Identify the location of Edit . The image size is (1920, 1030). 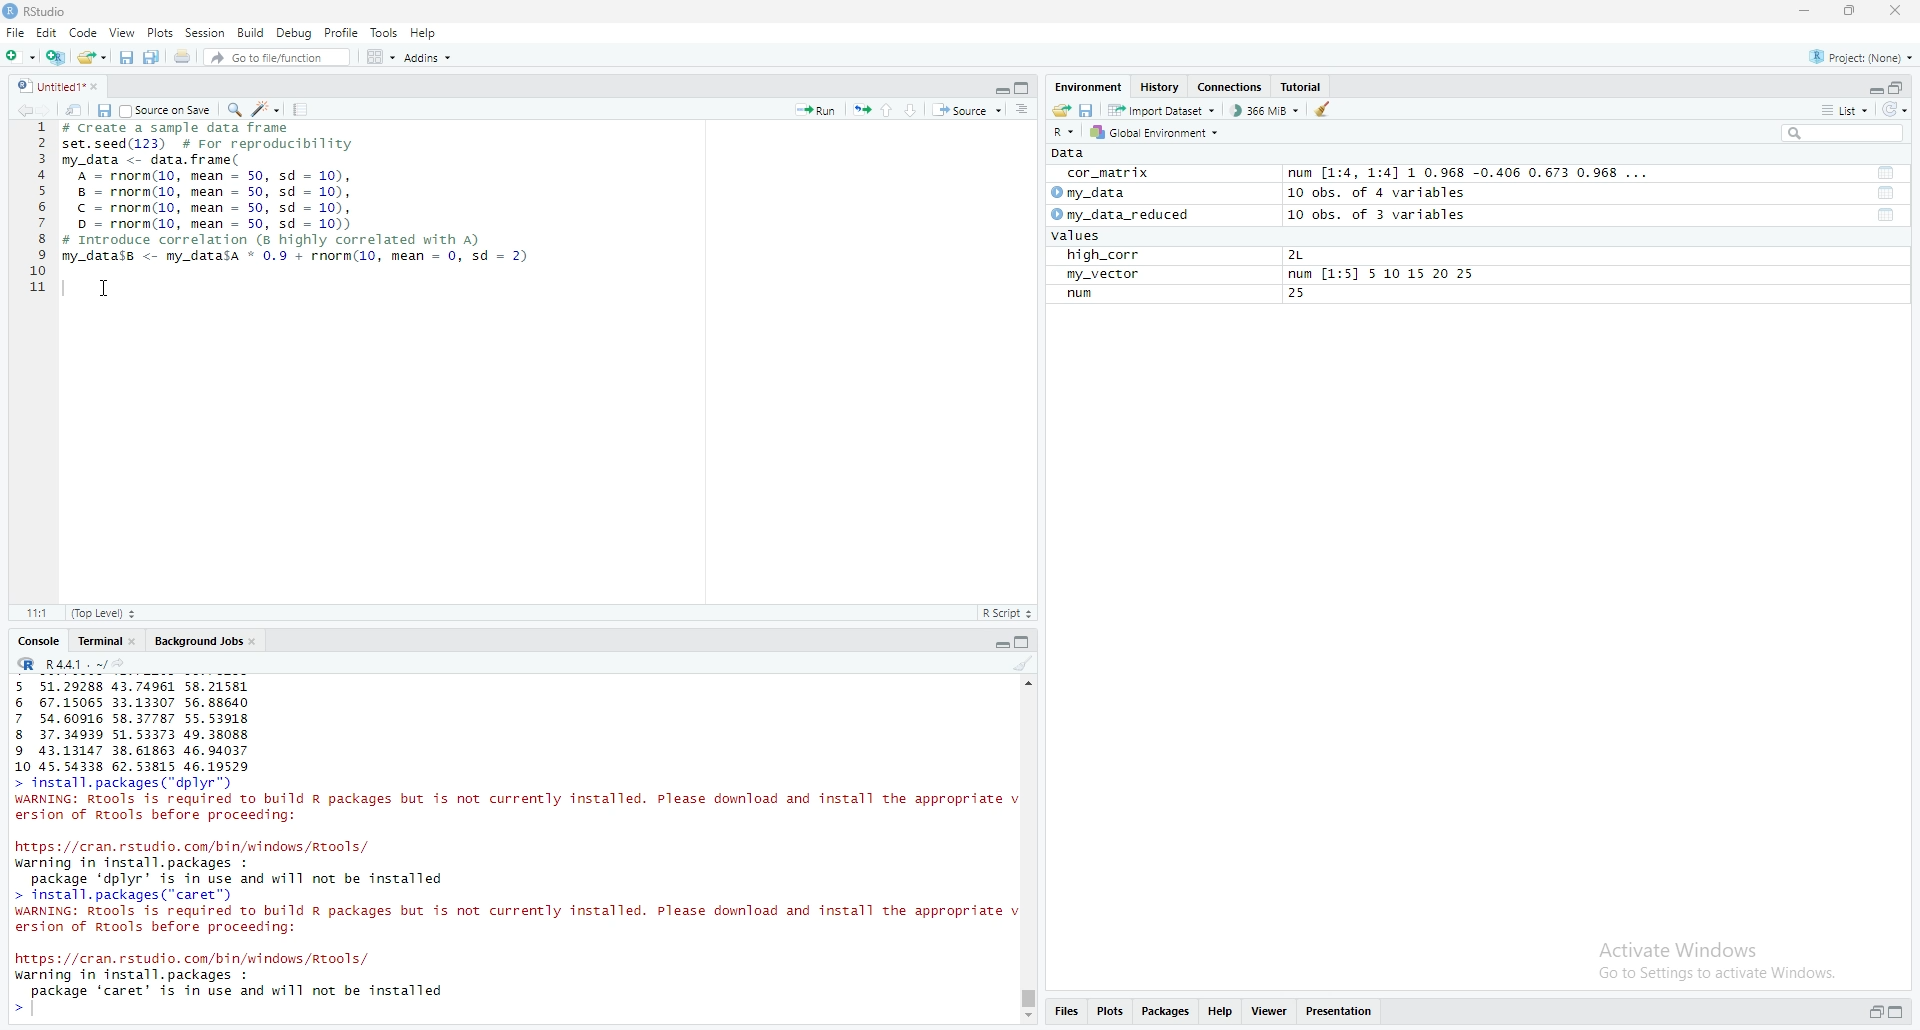
(47, 32).